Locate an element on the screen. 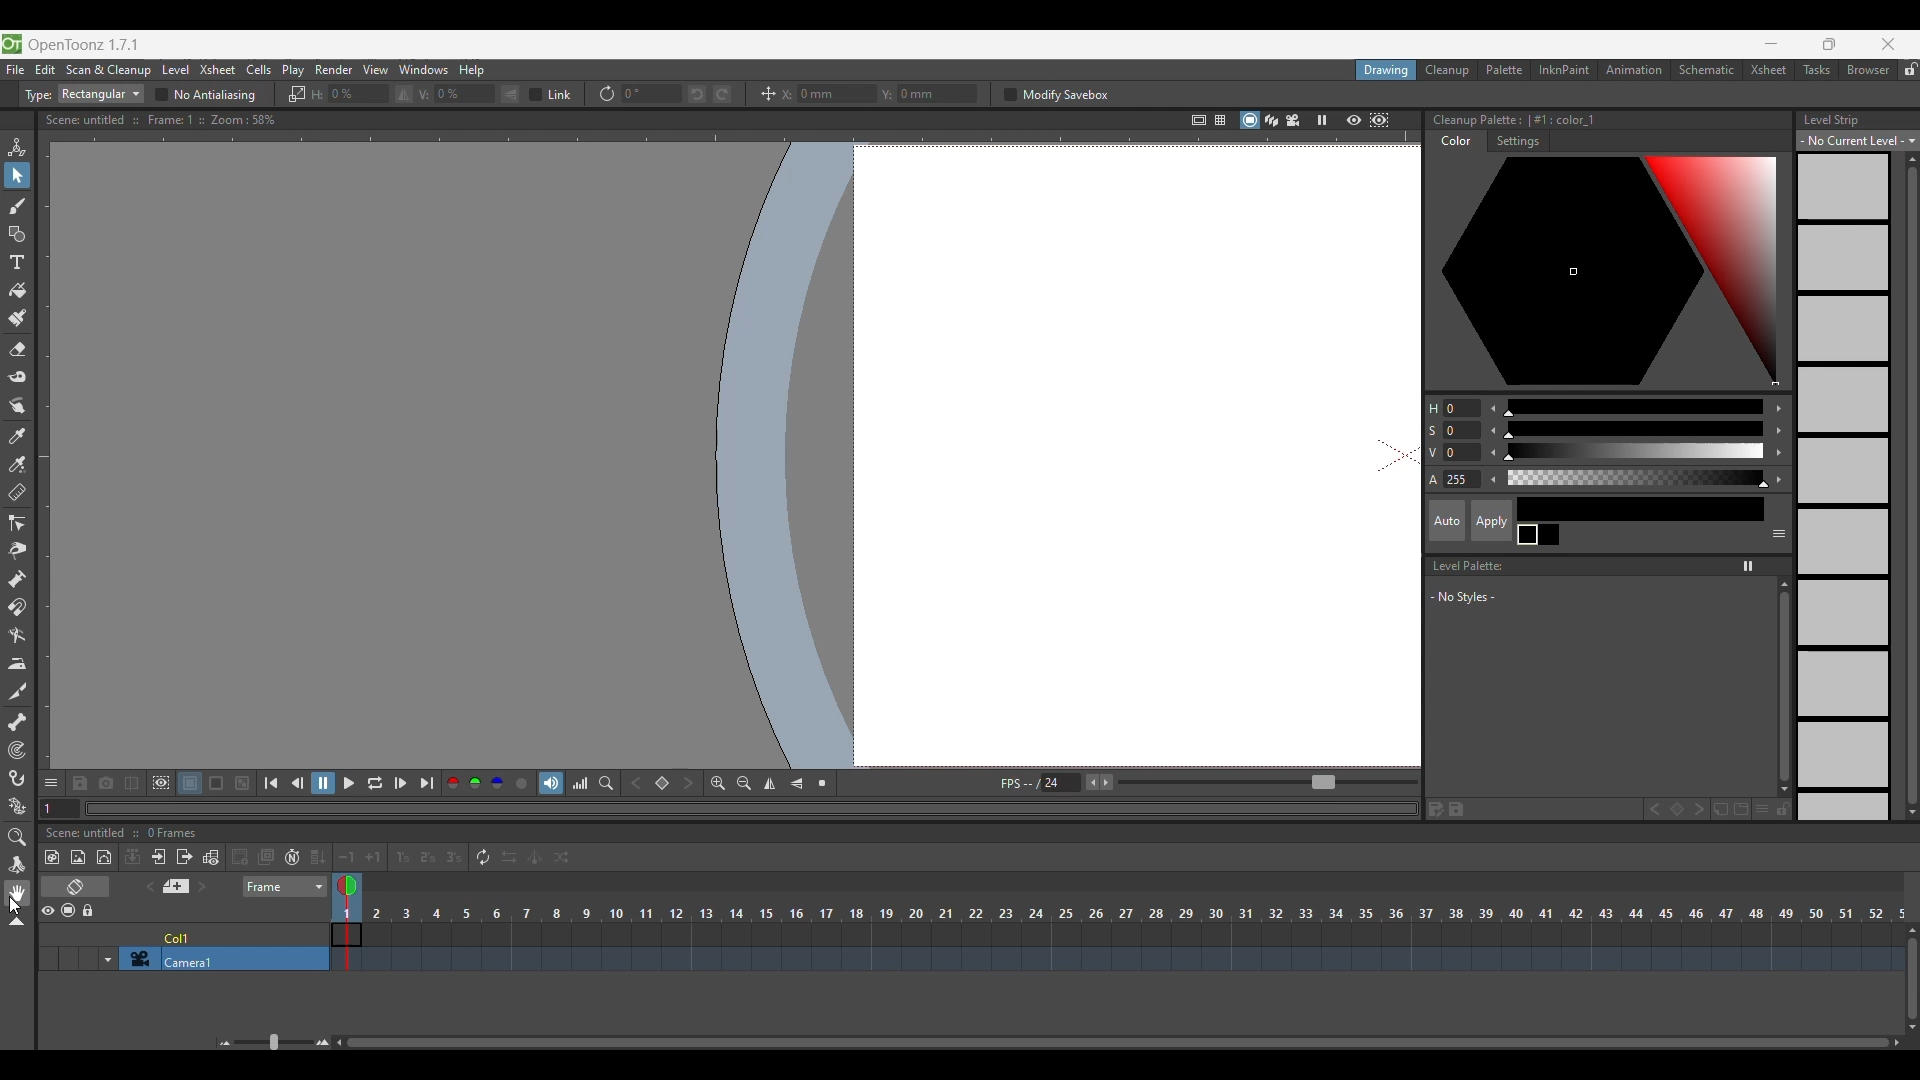  Rotate selection left is located at coordinates (698, 94).